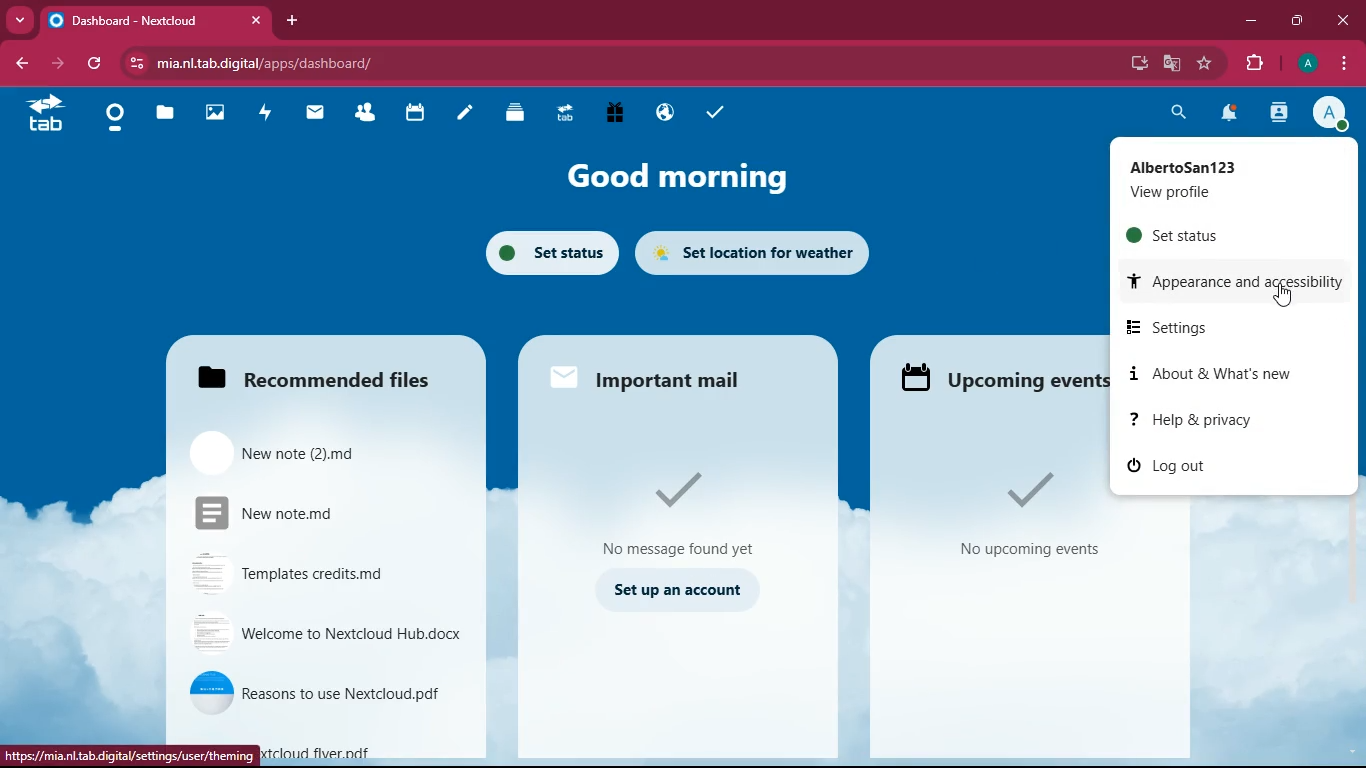 The height and width of the screenshot is (768, 1366). I want to click on extensions, so click(1256, 61).